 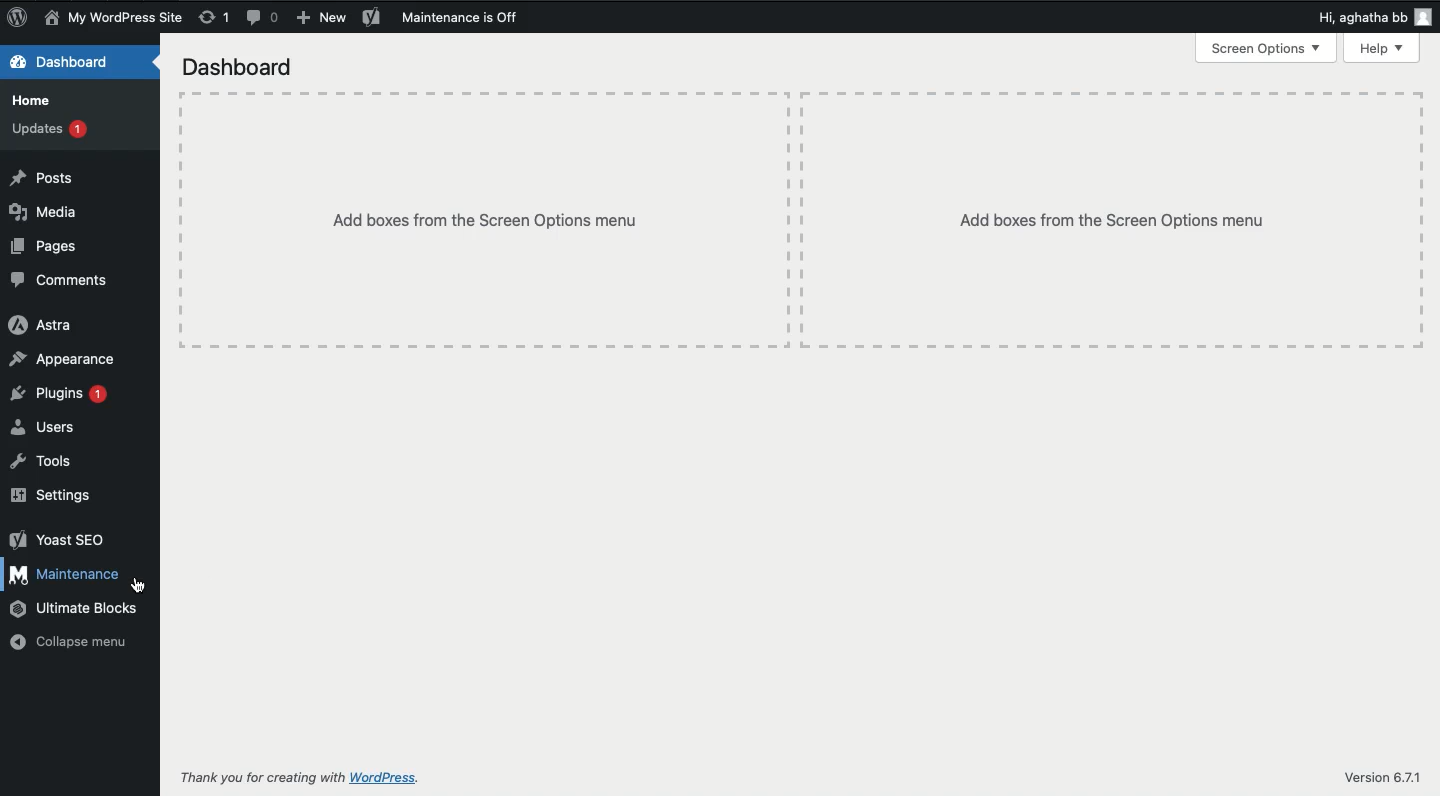 I want to click on Name, so click(x=115, y=17).